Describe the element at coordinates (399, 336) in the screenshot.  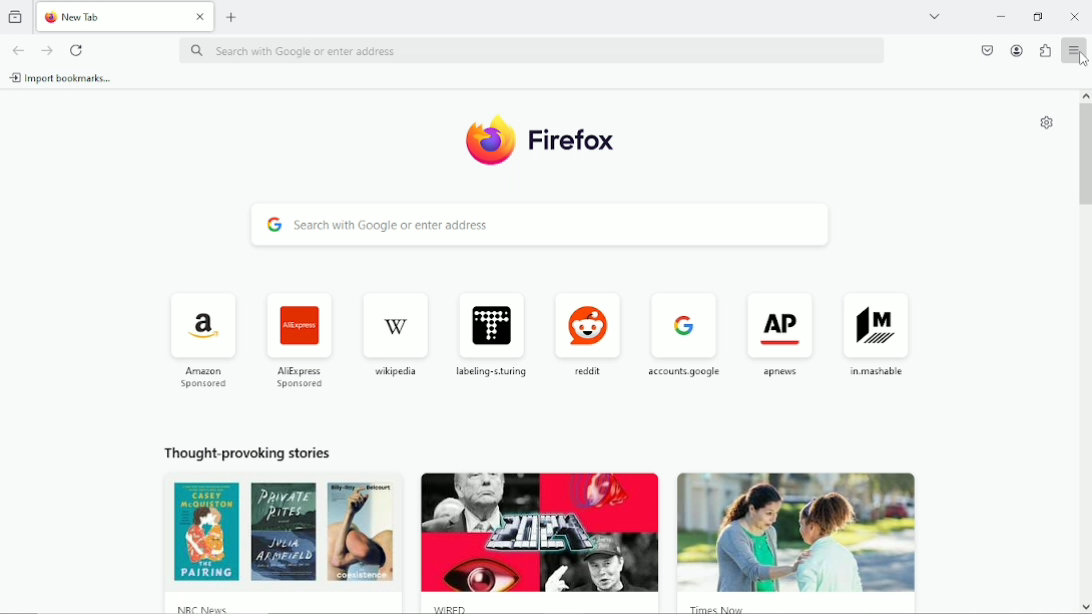
I see `wikipedia` at that location.